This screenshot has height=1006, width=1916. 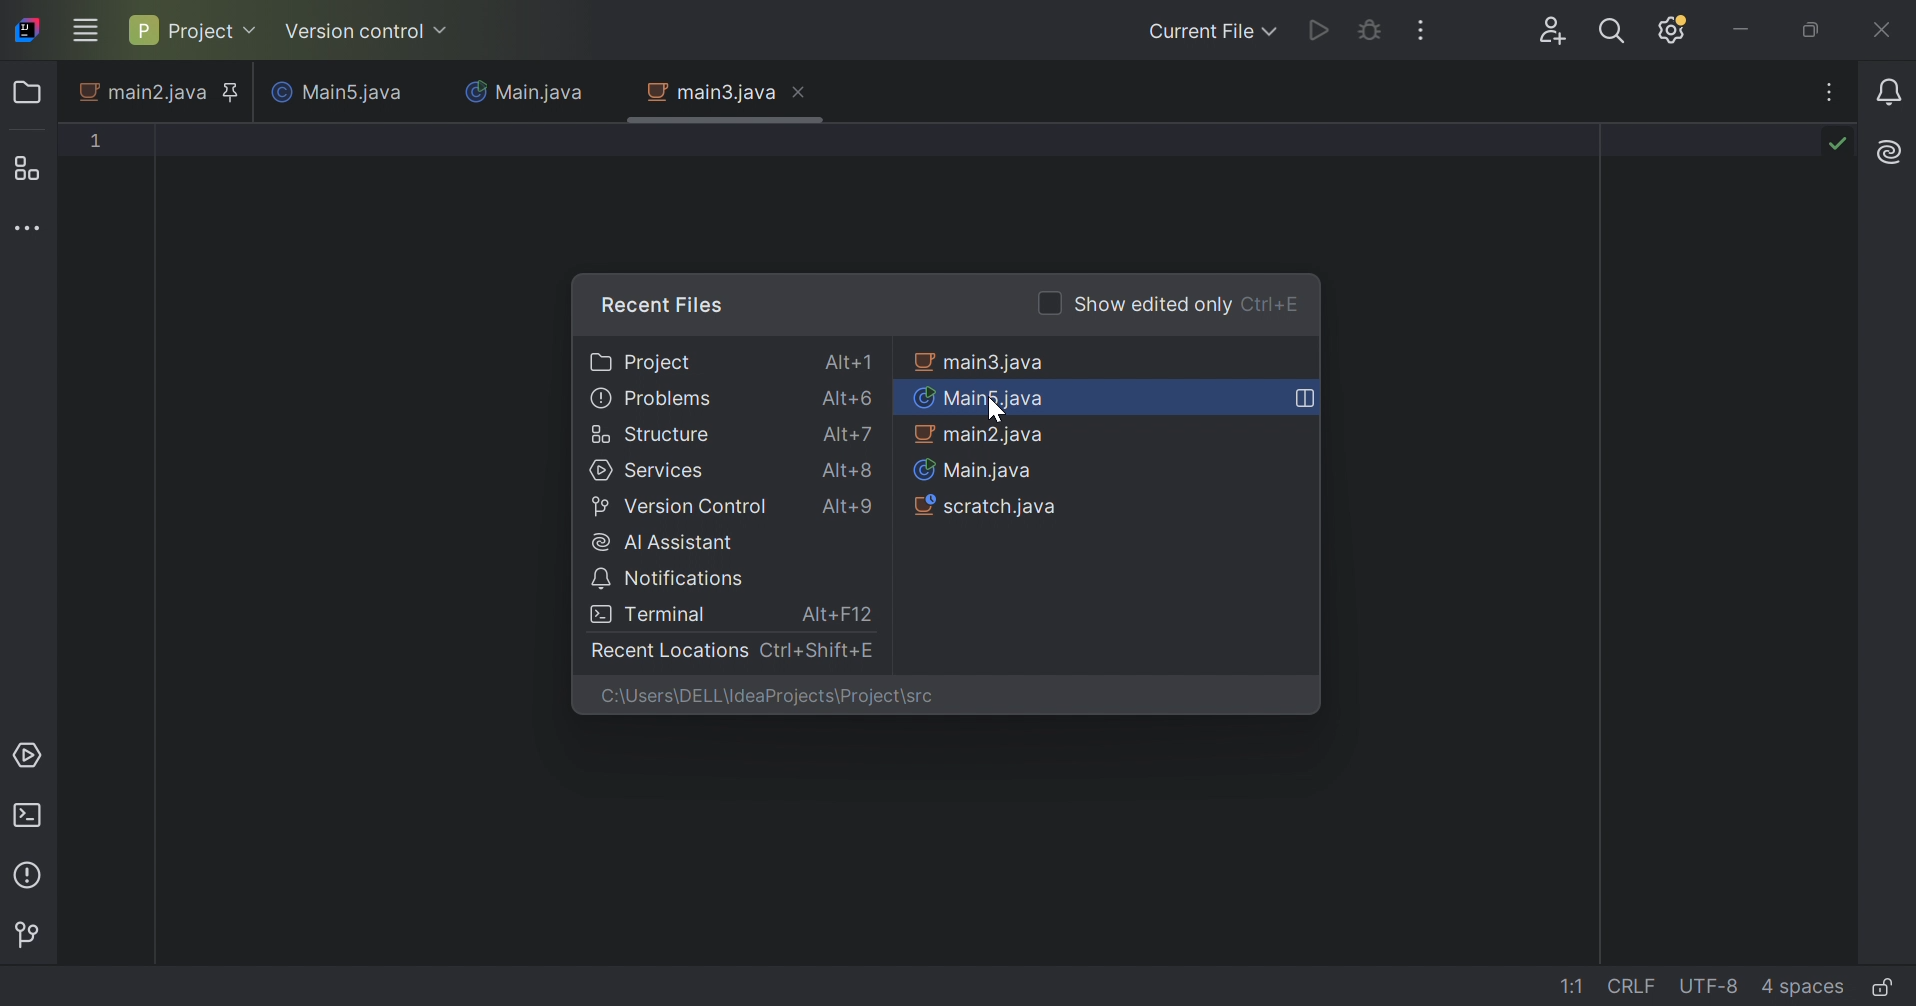 I want to click on Notifications, so click(x=670, y=577).